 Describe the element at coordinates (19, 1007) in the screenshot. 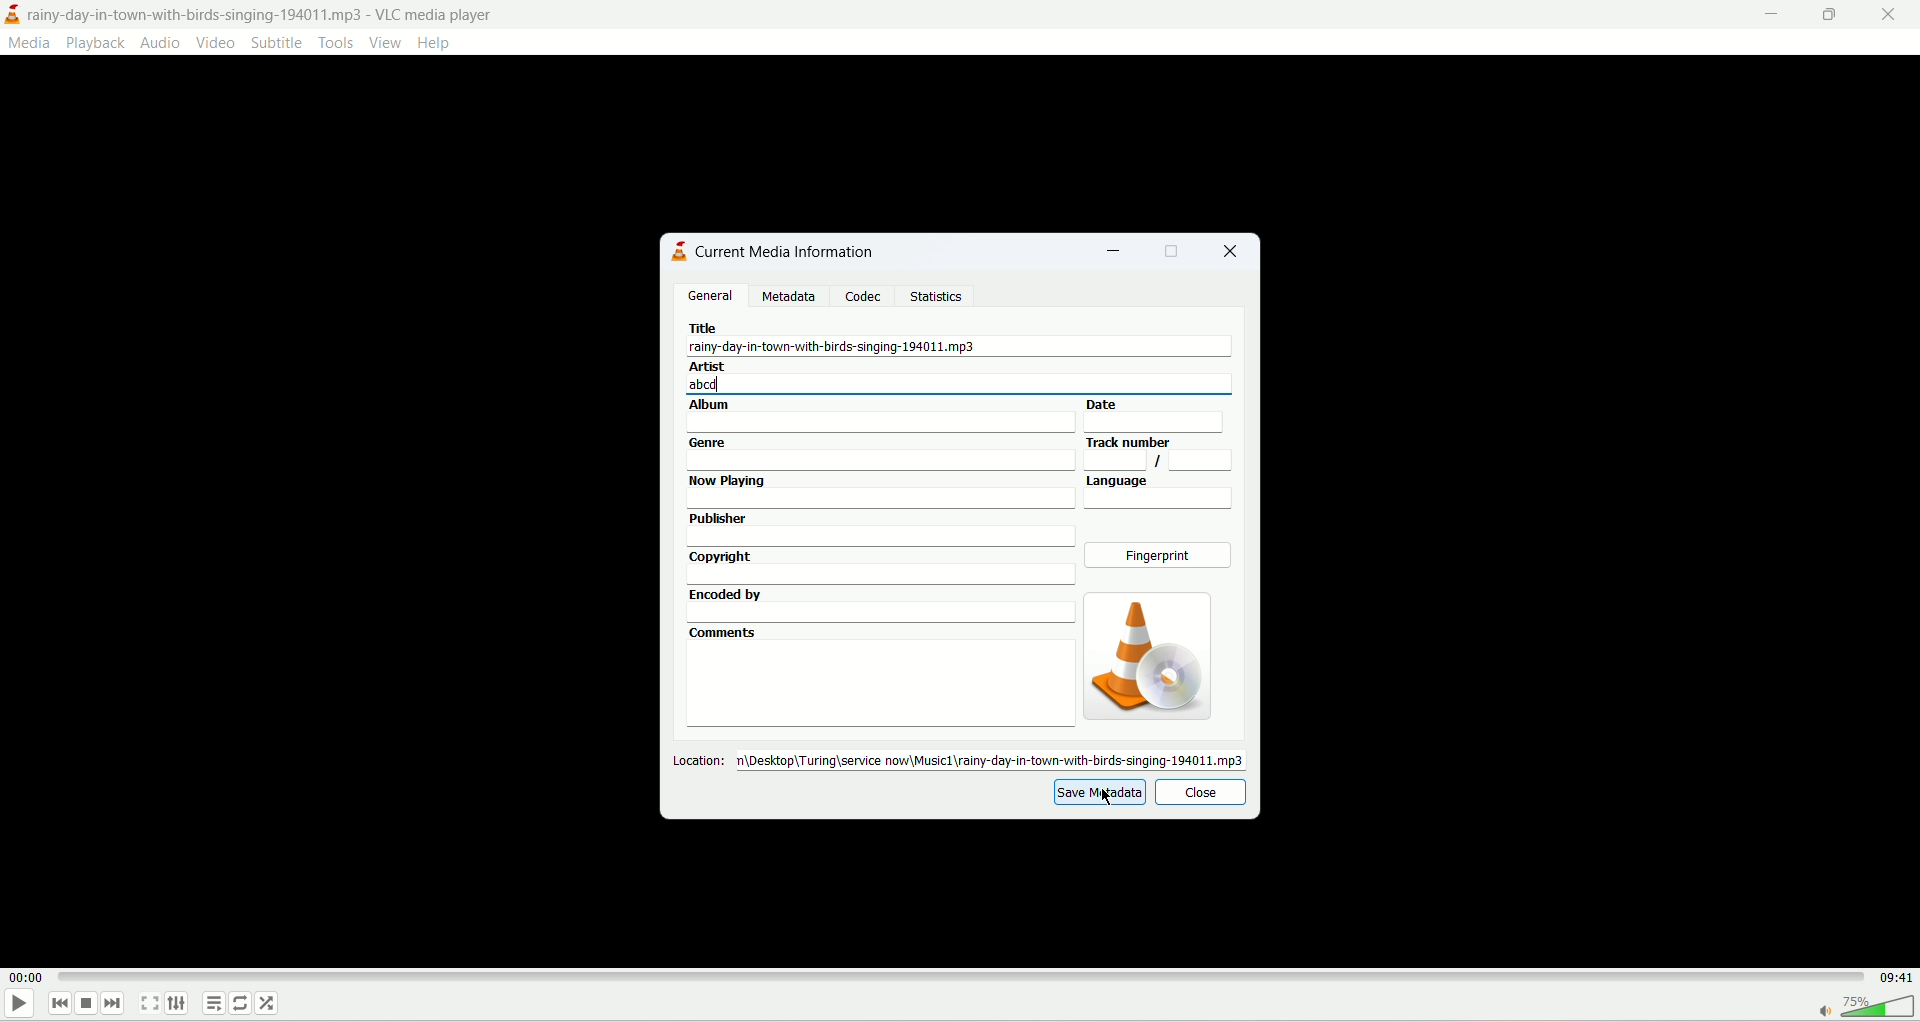

I see `play/pause` at that location.